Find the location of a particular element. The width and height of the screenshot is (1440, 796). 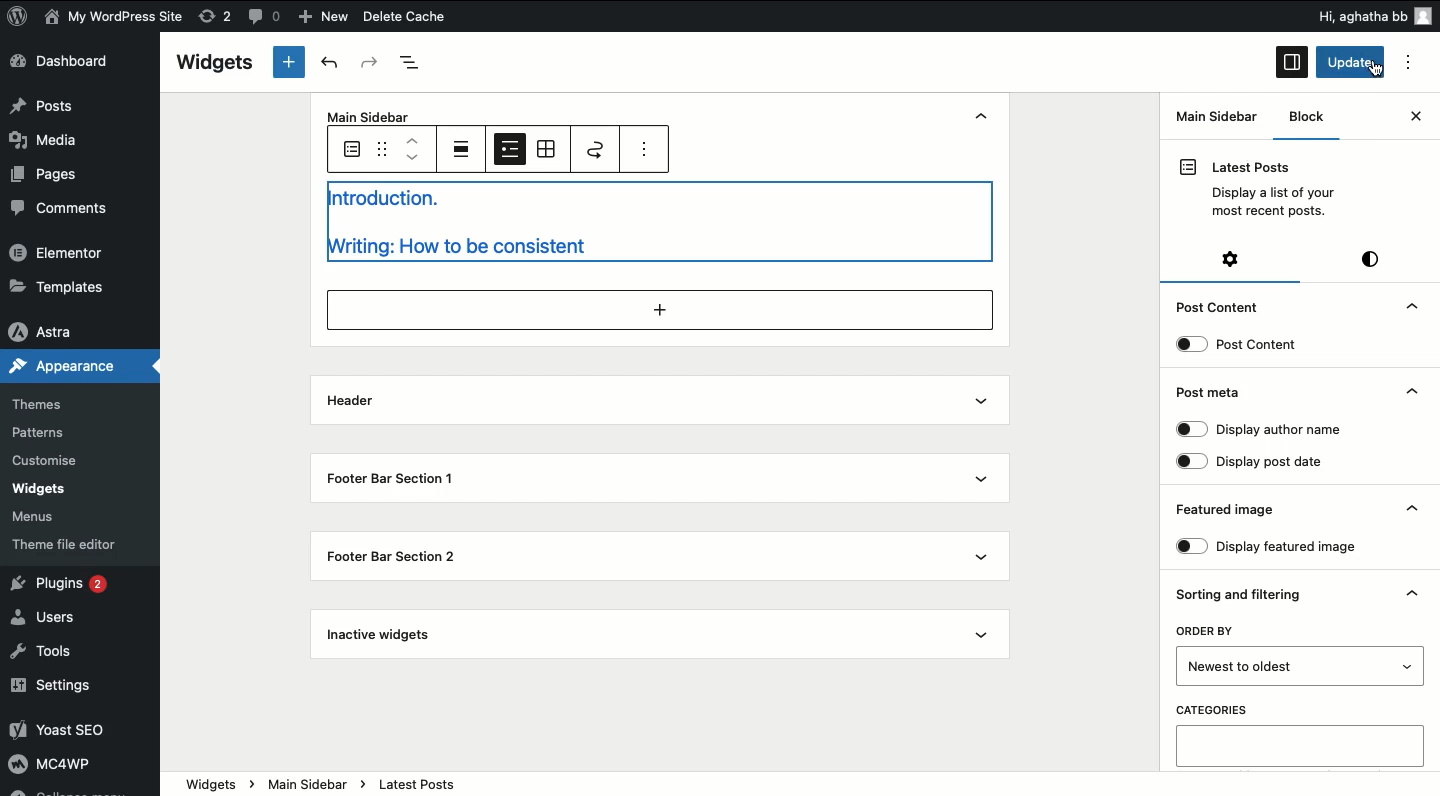

hide dropdown is located at coordinates (980, 117).